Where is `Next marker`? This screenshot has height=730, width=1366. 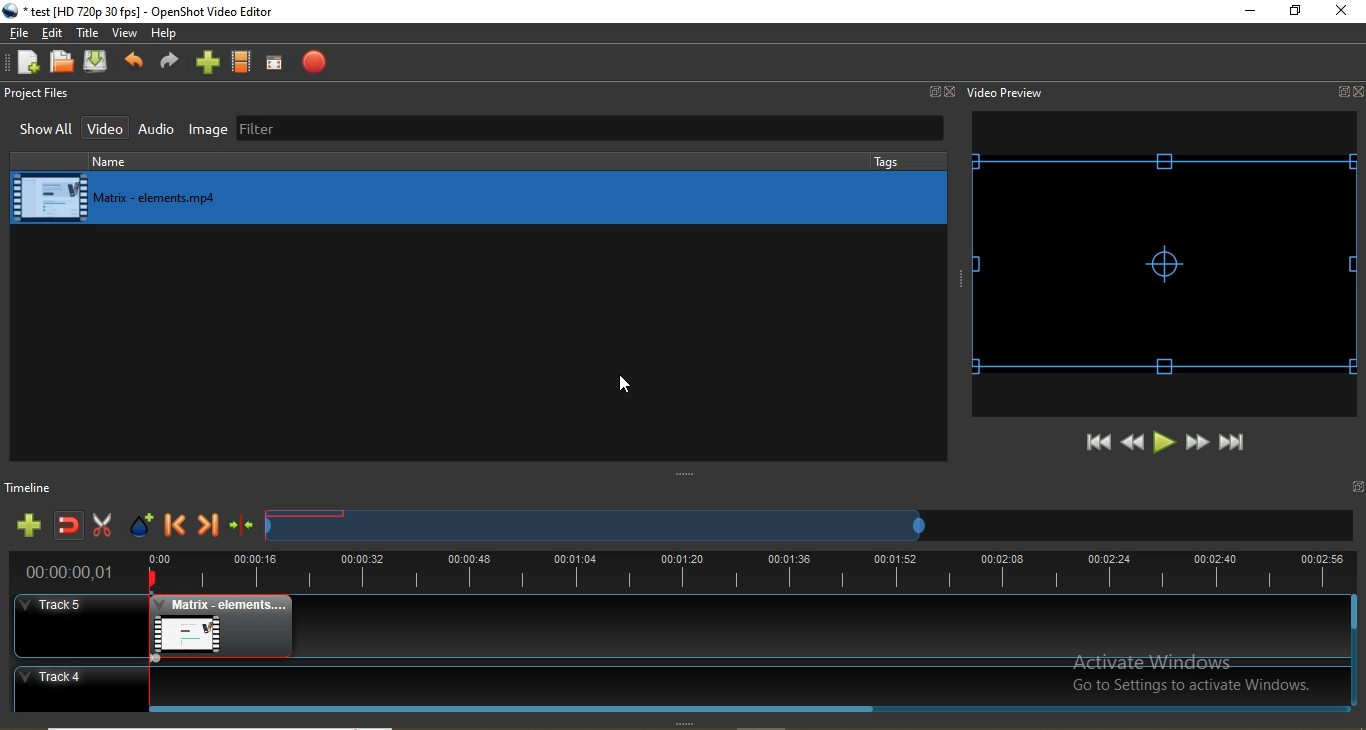
Next marker is located at coordinates (211, 529).